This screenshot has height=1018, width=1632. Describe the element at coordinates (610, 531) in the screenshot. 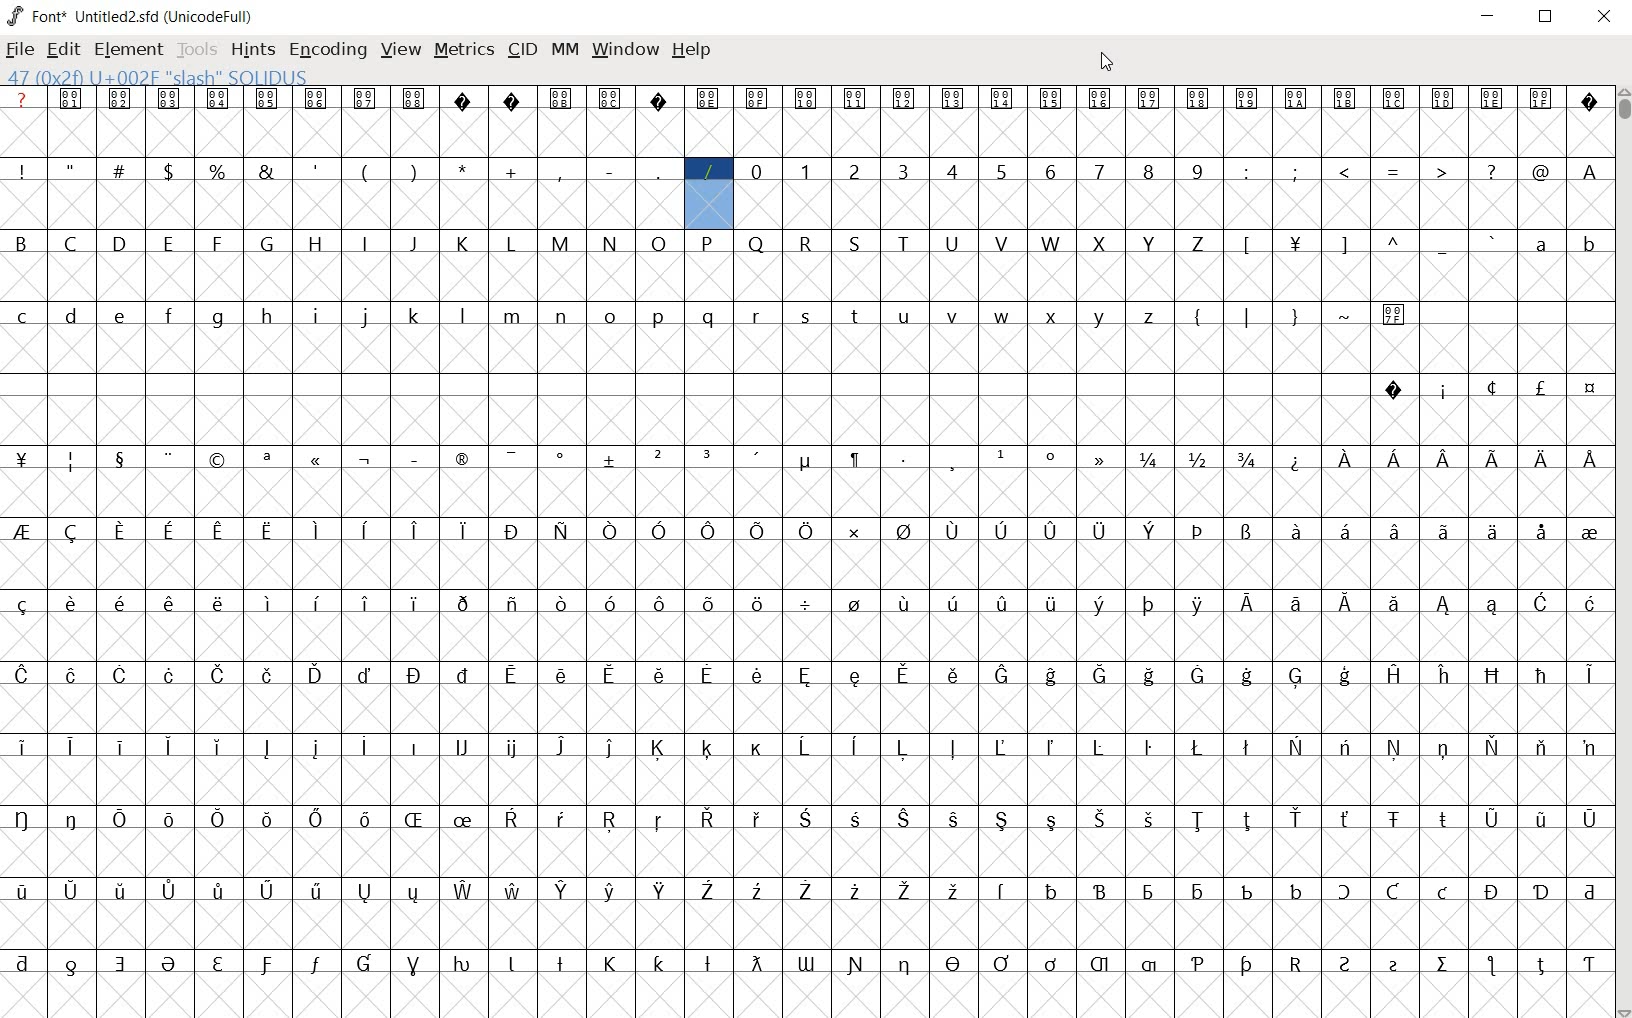

I see `glyph` at that location.